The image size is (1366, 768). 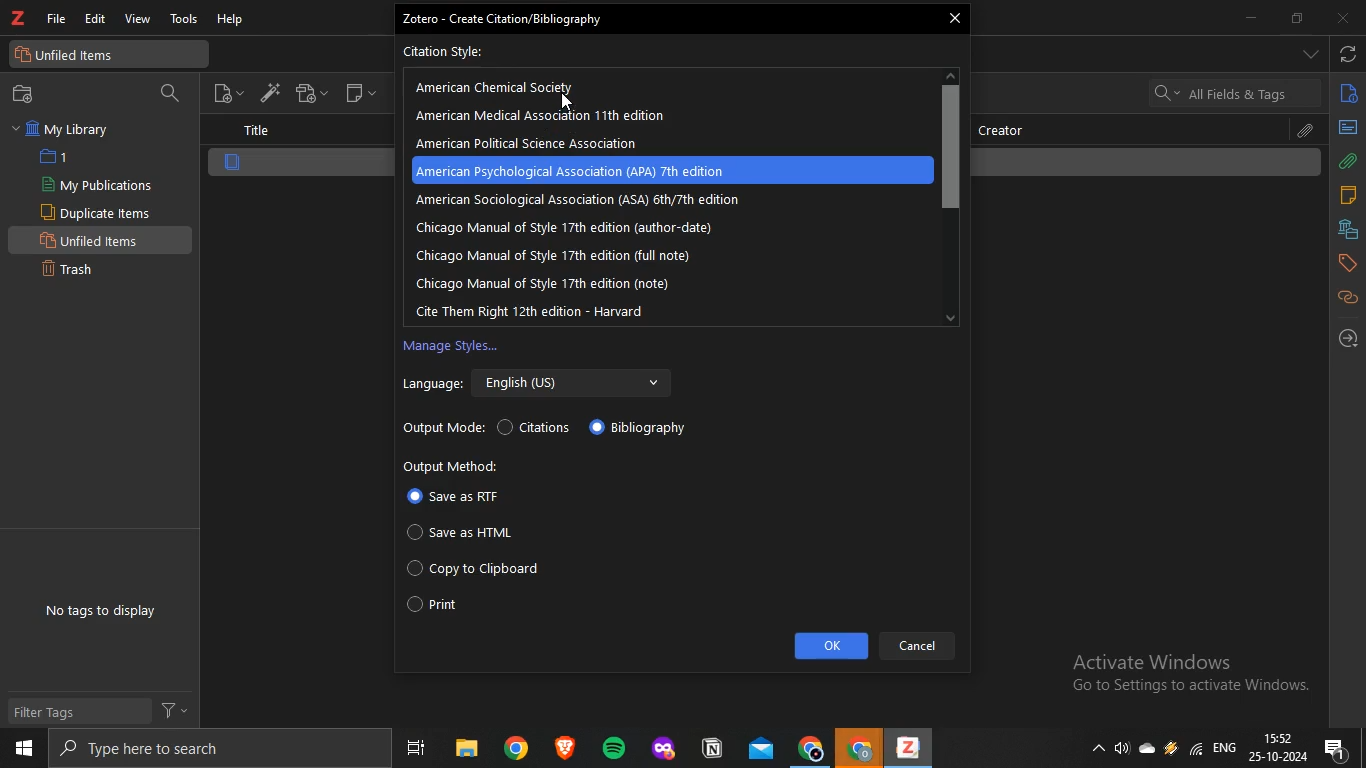 What do you see at coordinates (905, 749) in the screenshot?
I see `zotero` at bounding box center [905, 749].